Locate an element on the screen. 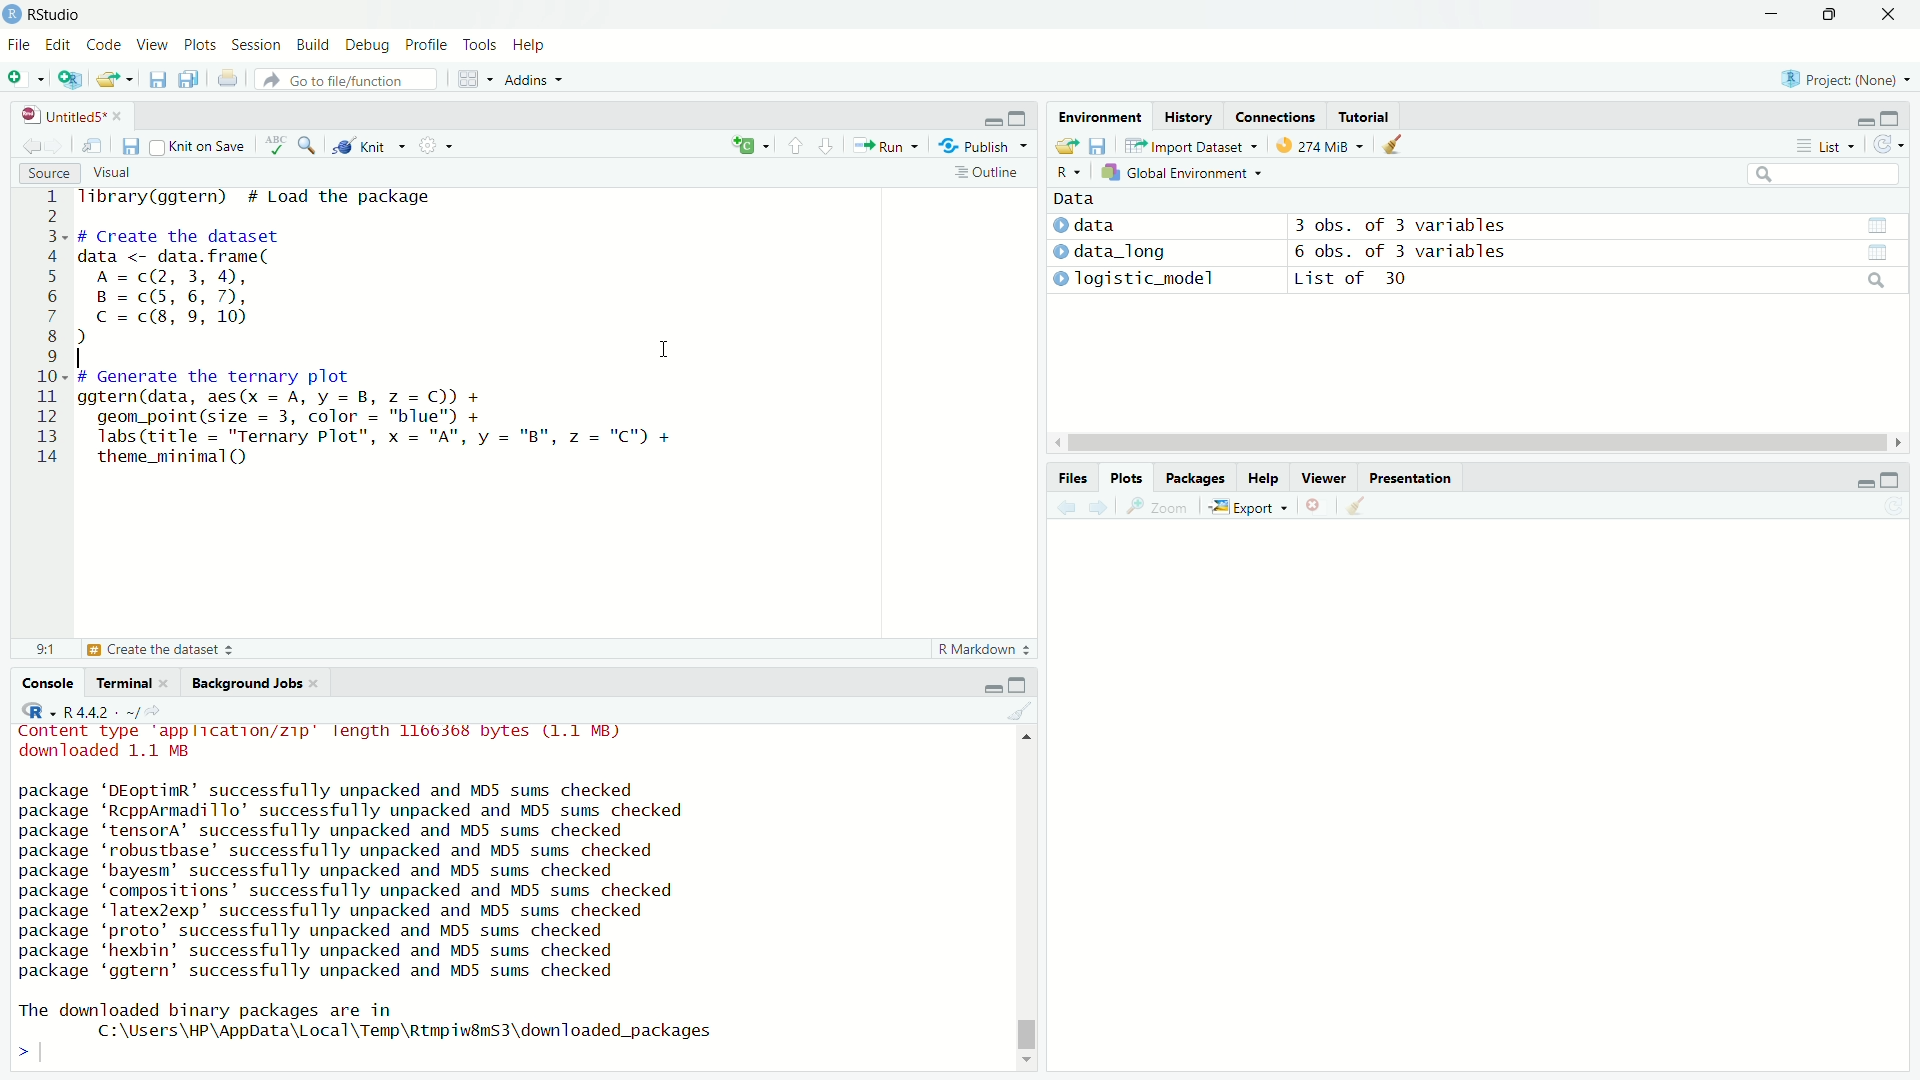 Image resolution: width=1920 pixels, height=1080 pixels. cursor is located at coordinates (1462, 444).